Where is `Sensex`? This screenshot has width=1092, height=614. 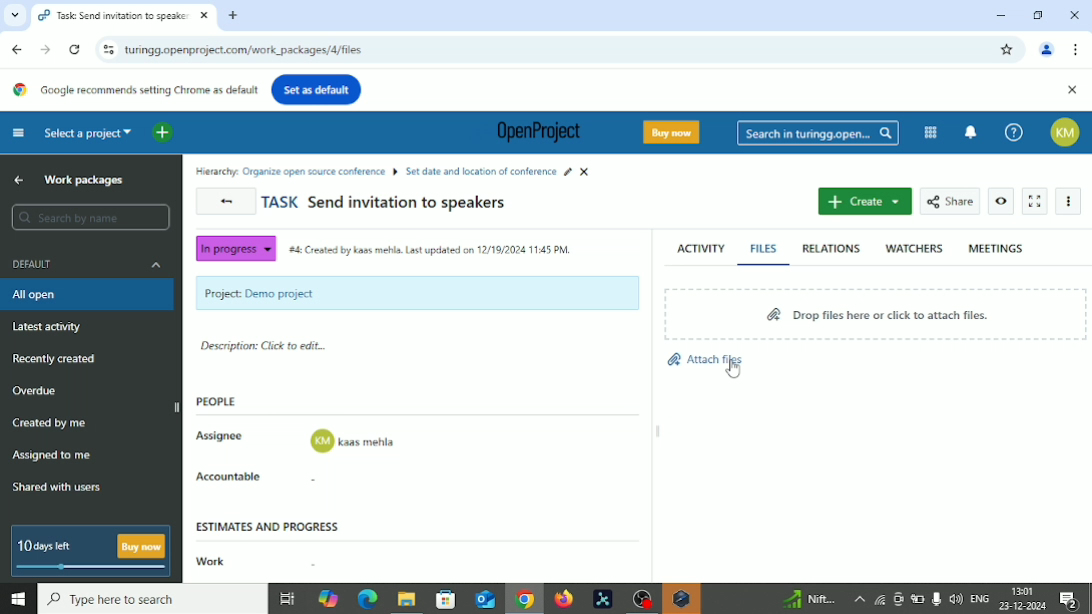
Sensex is located at coordinates (807, 599).